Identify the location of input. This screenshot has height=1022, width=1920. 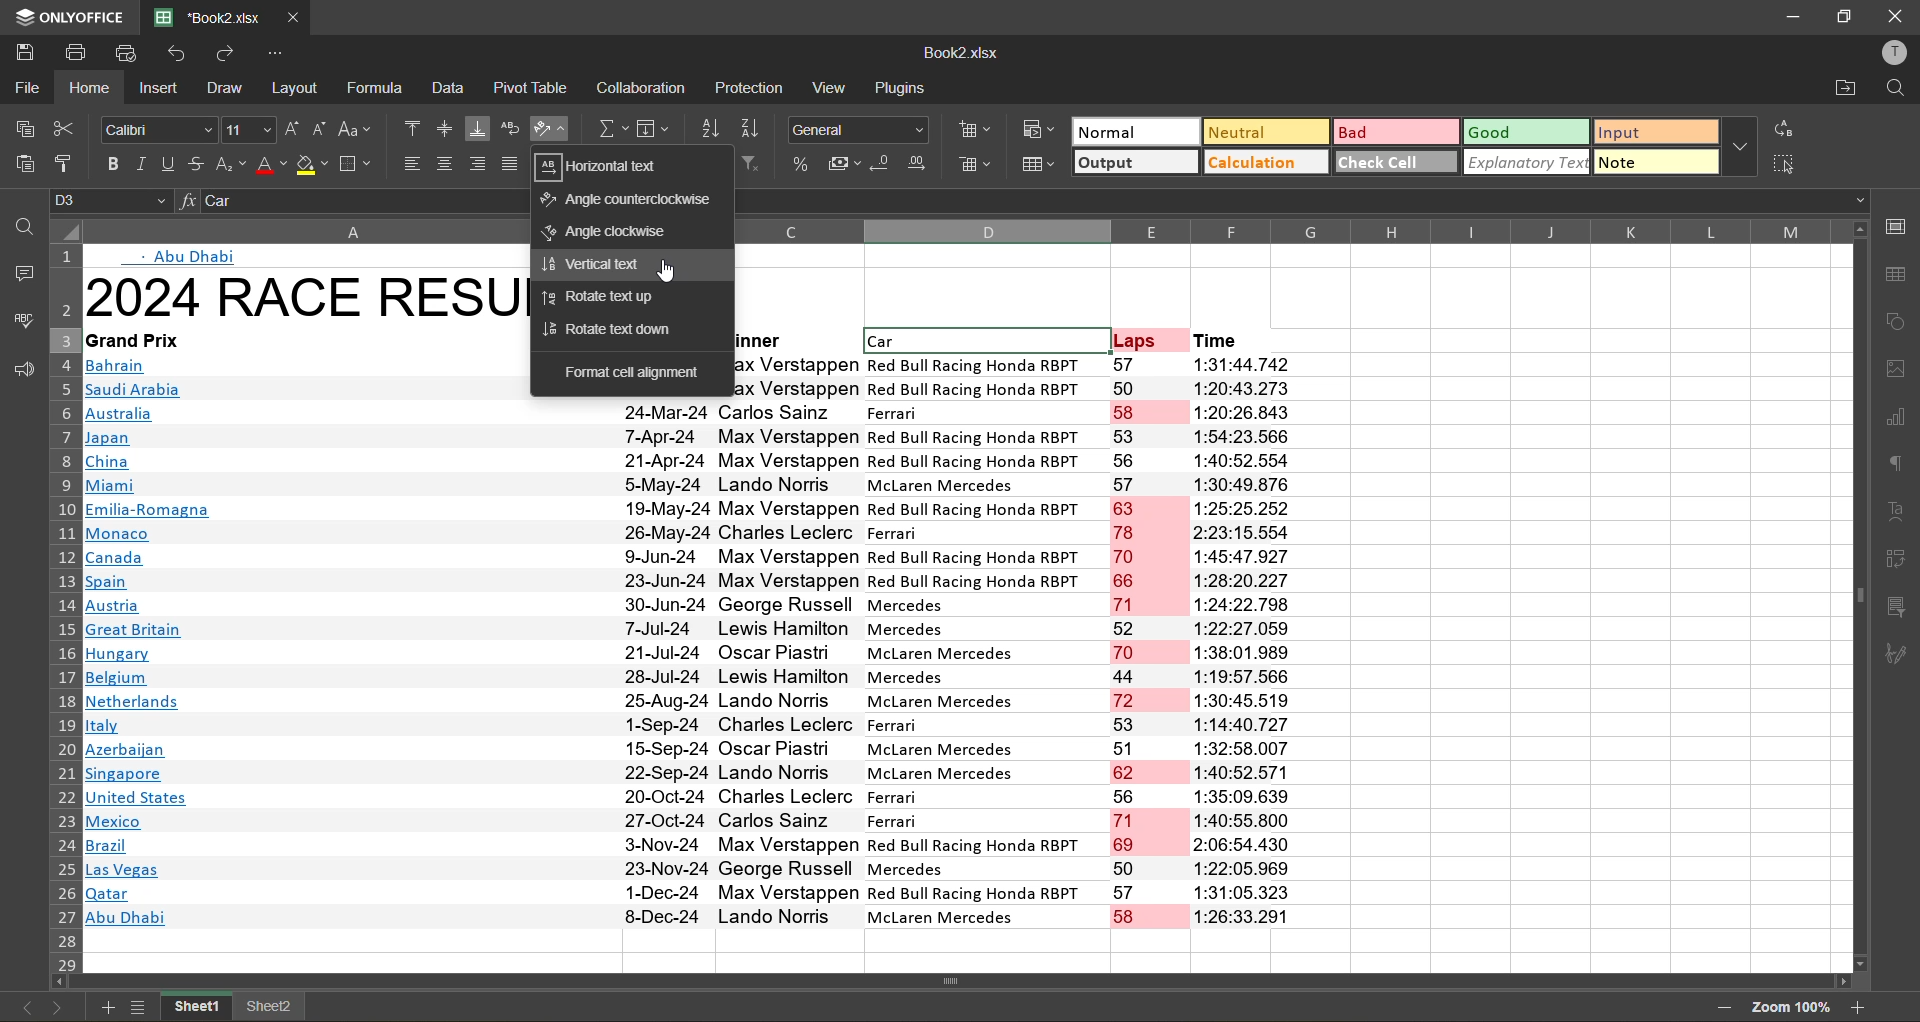
(1656, 134).